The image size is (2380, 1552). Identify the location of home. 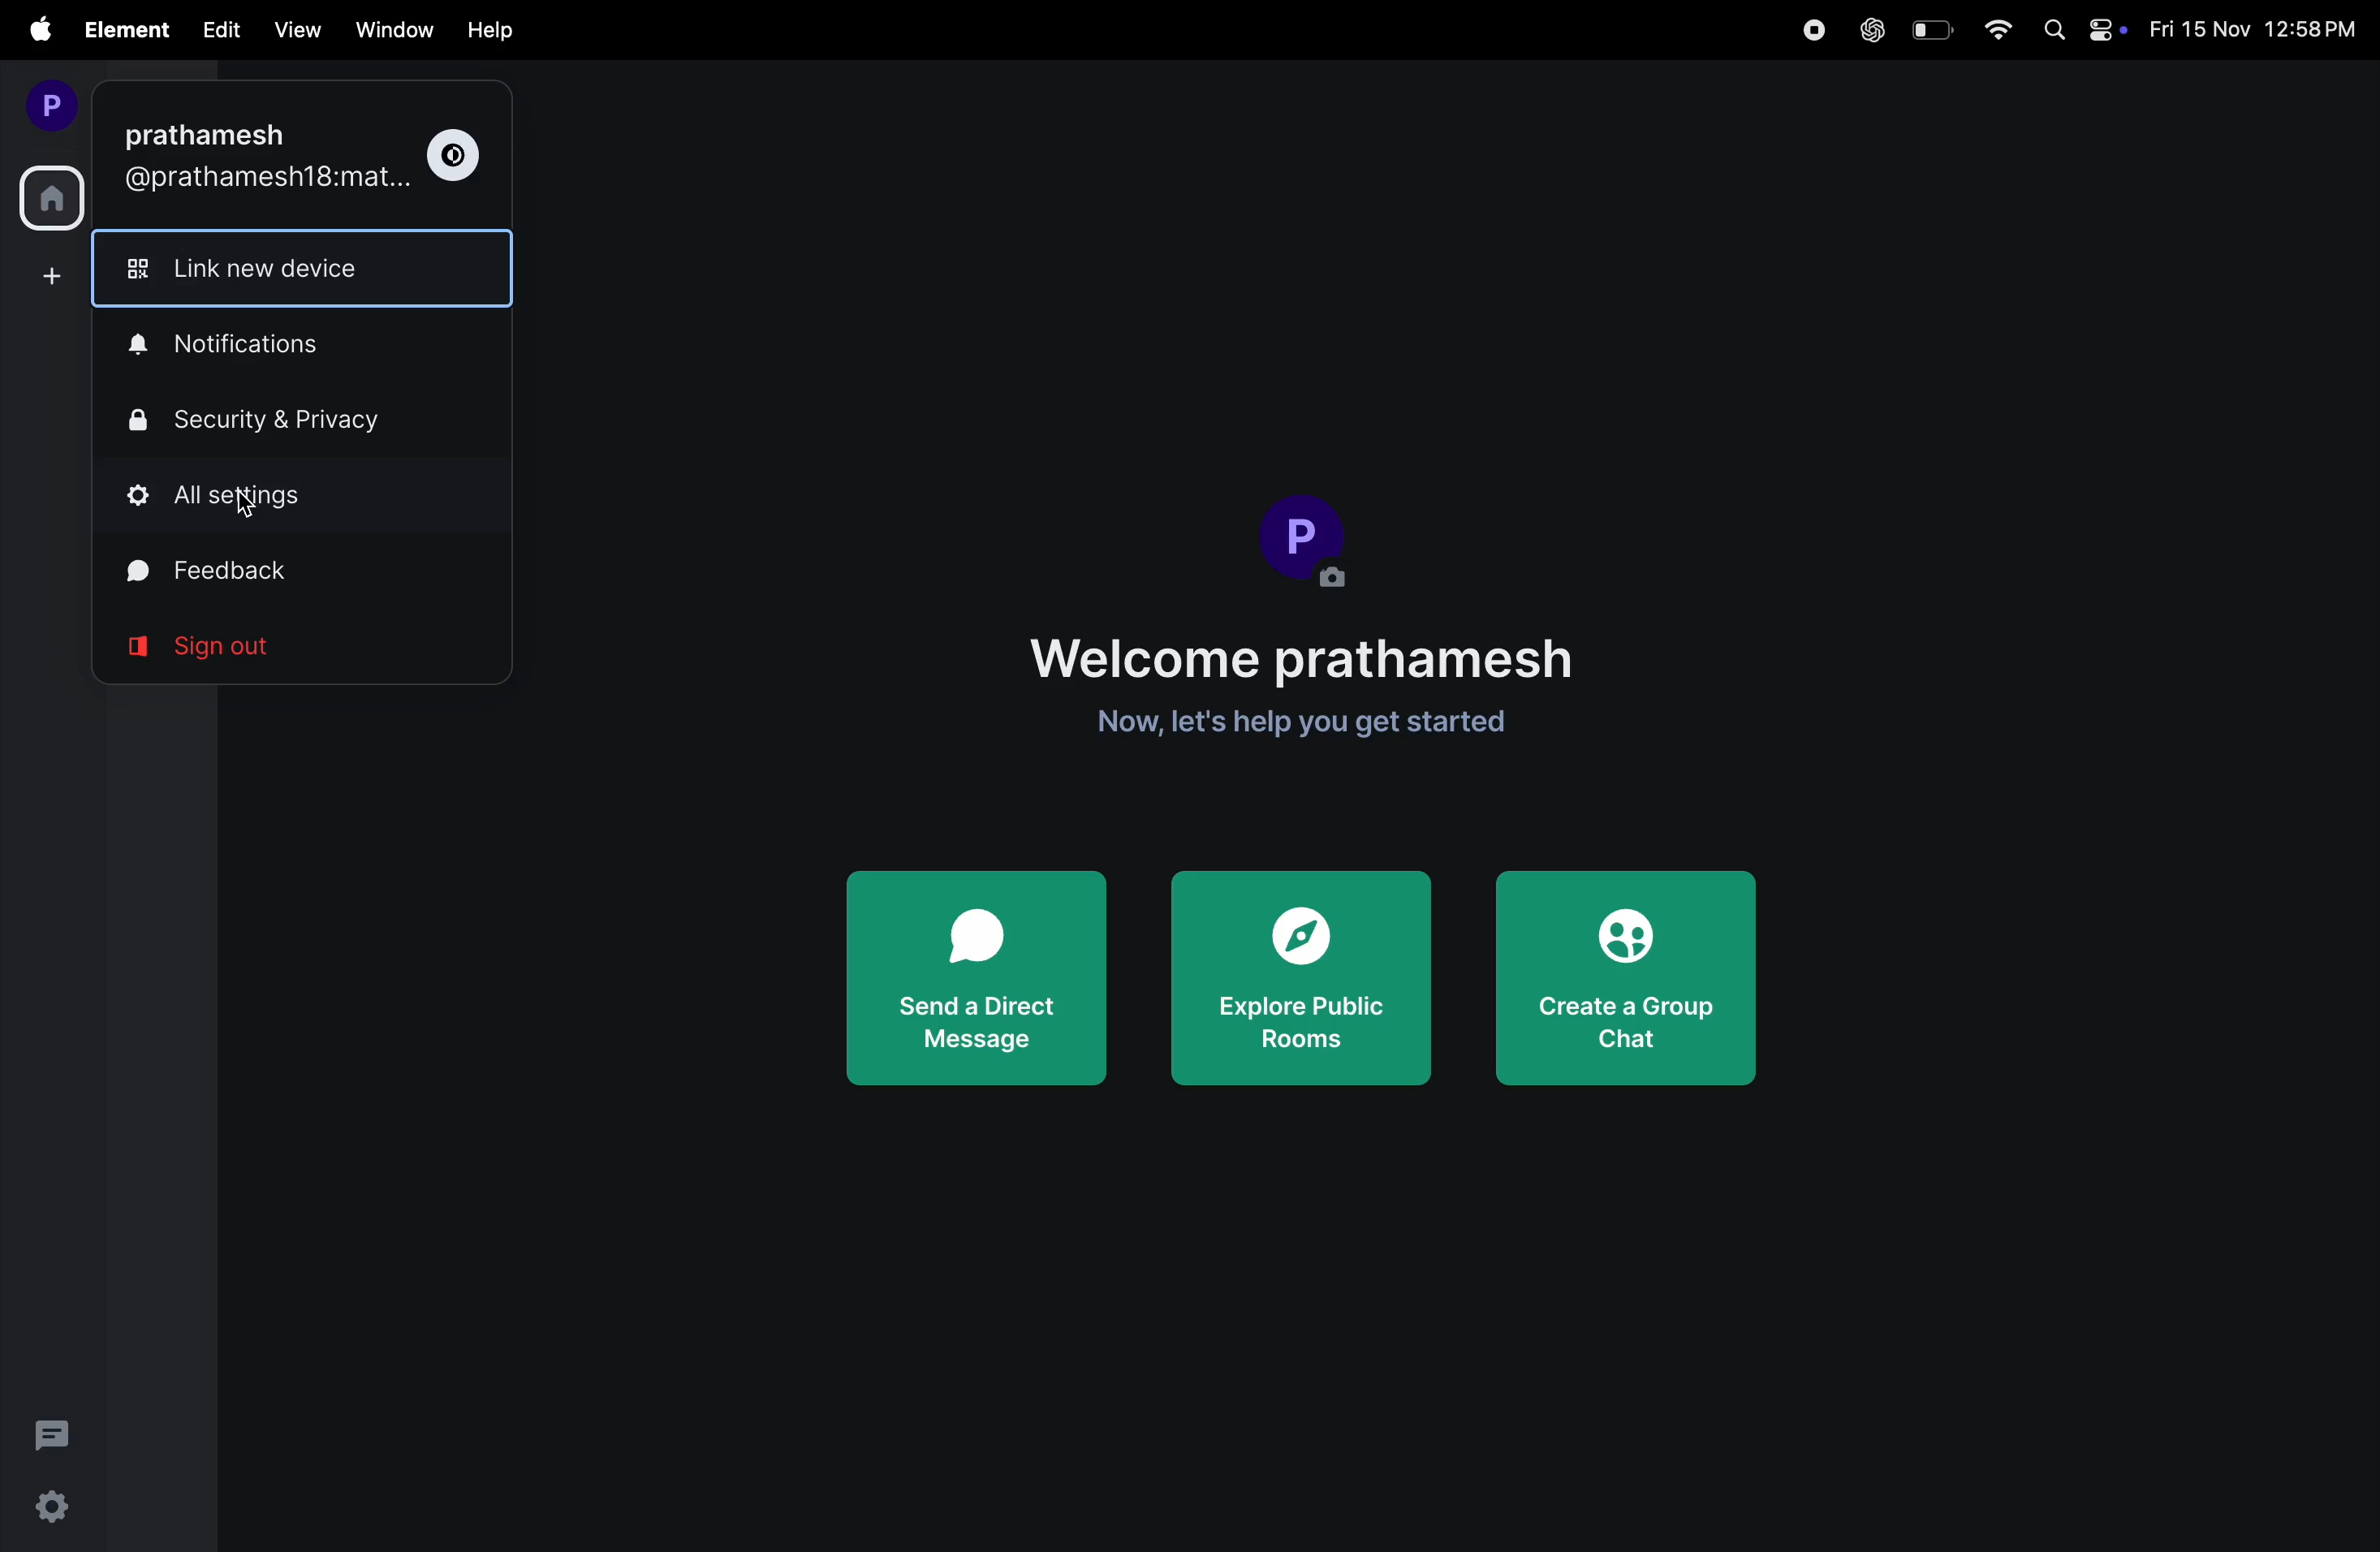
(48, 198).